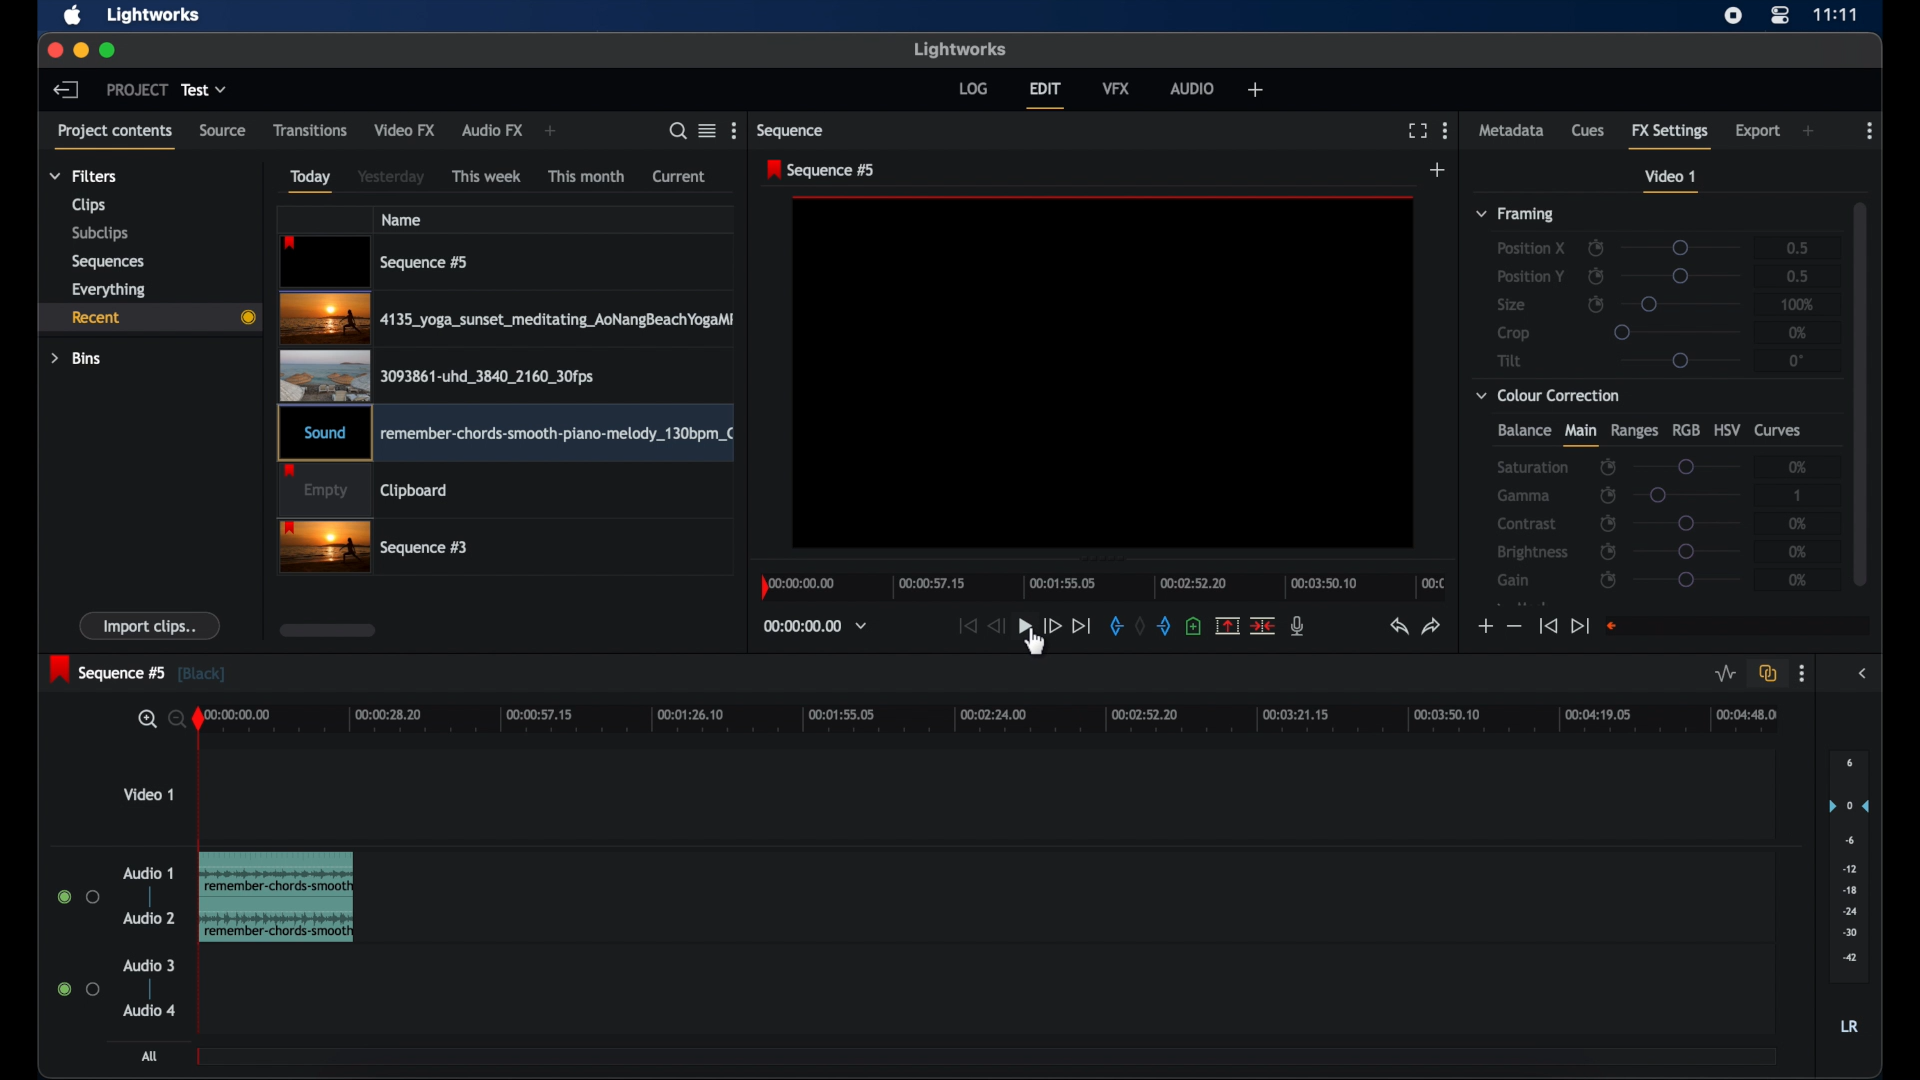  Describe the element at coordinates (995, 626) in the screenshot. I see `rewind` at that location.